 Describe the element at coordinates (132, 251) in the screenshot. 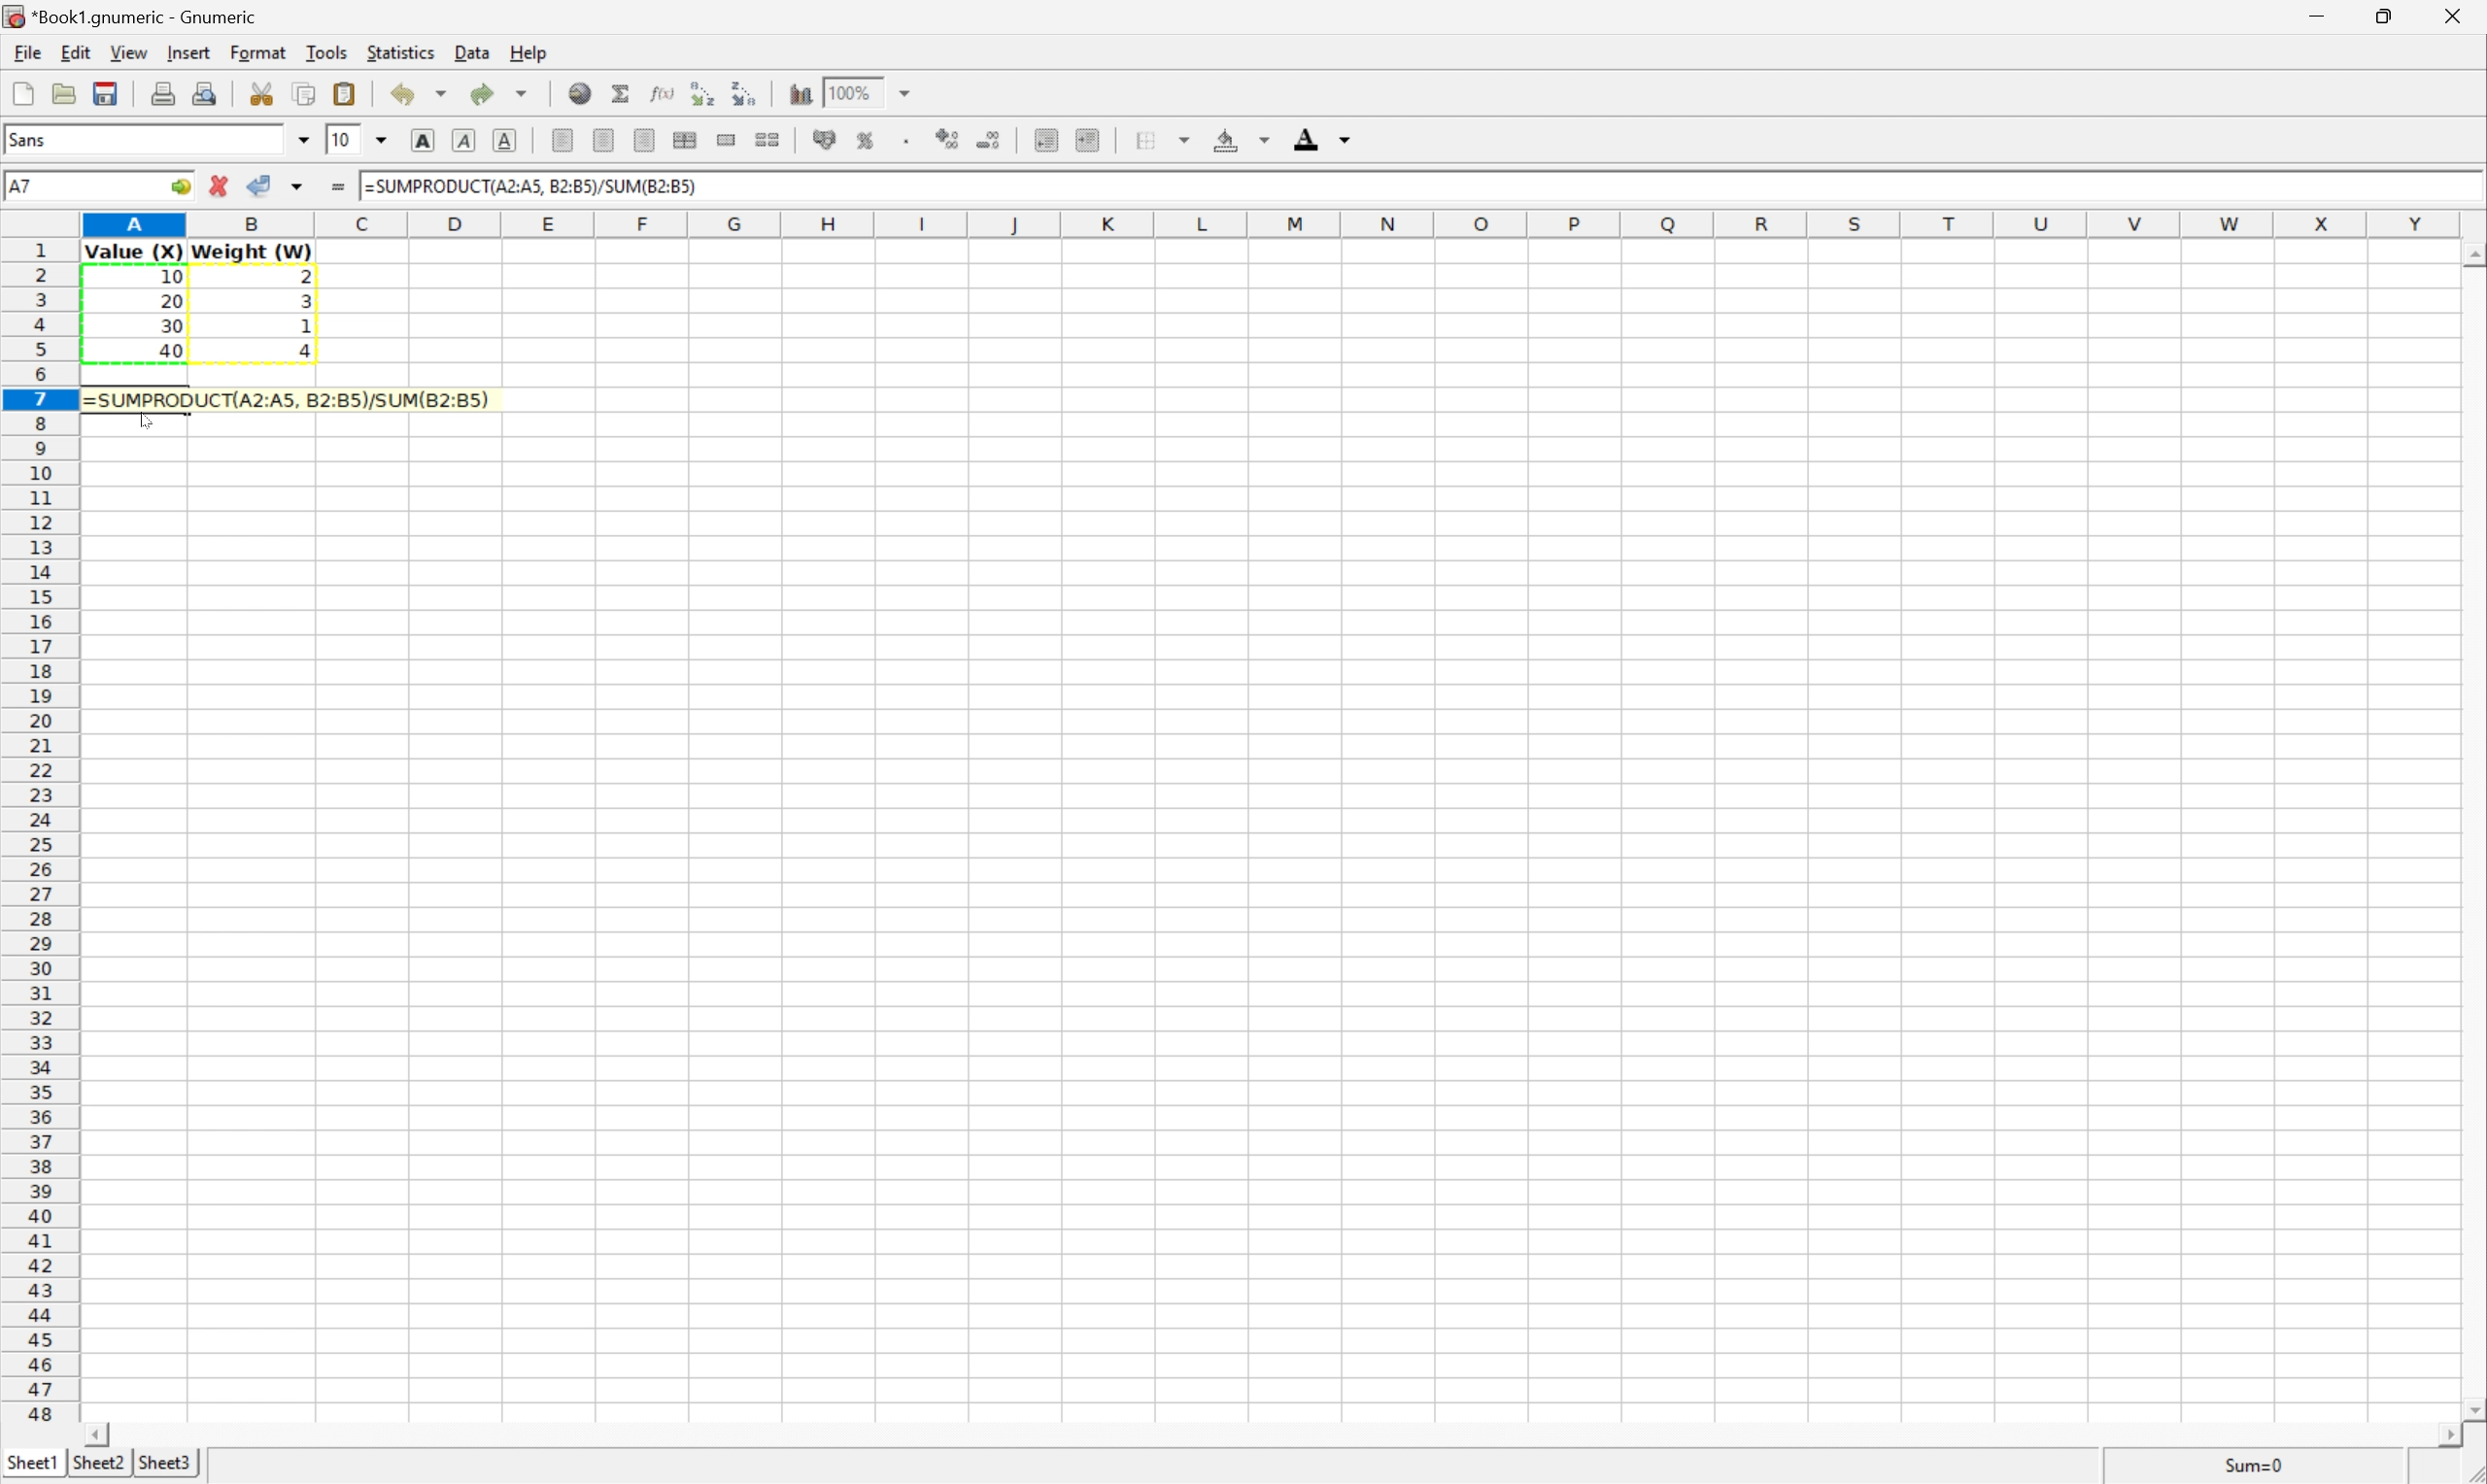

I see `Value (X)` at that location.